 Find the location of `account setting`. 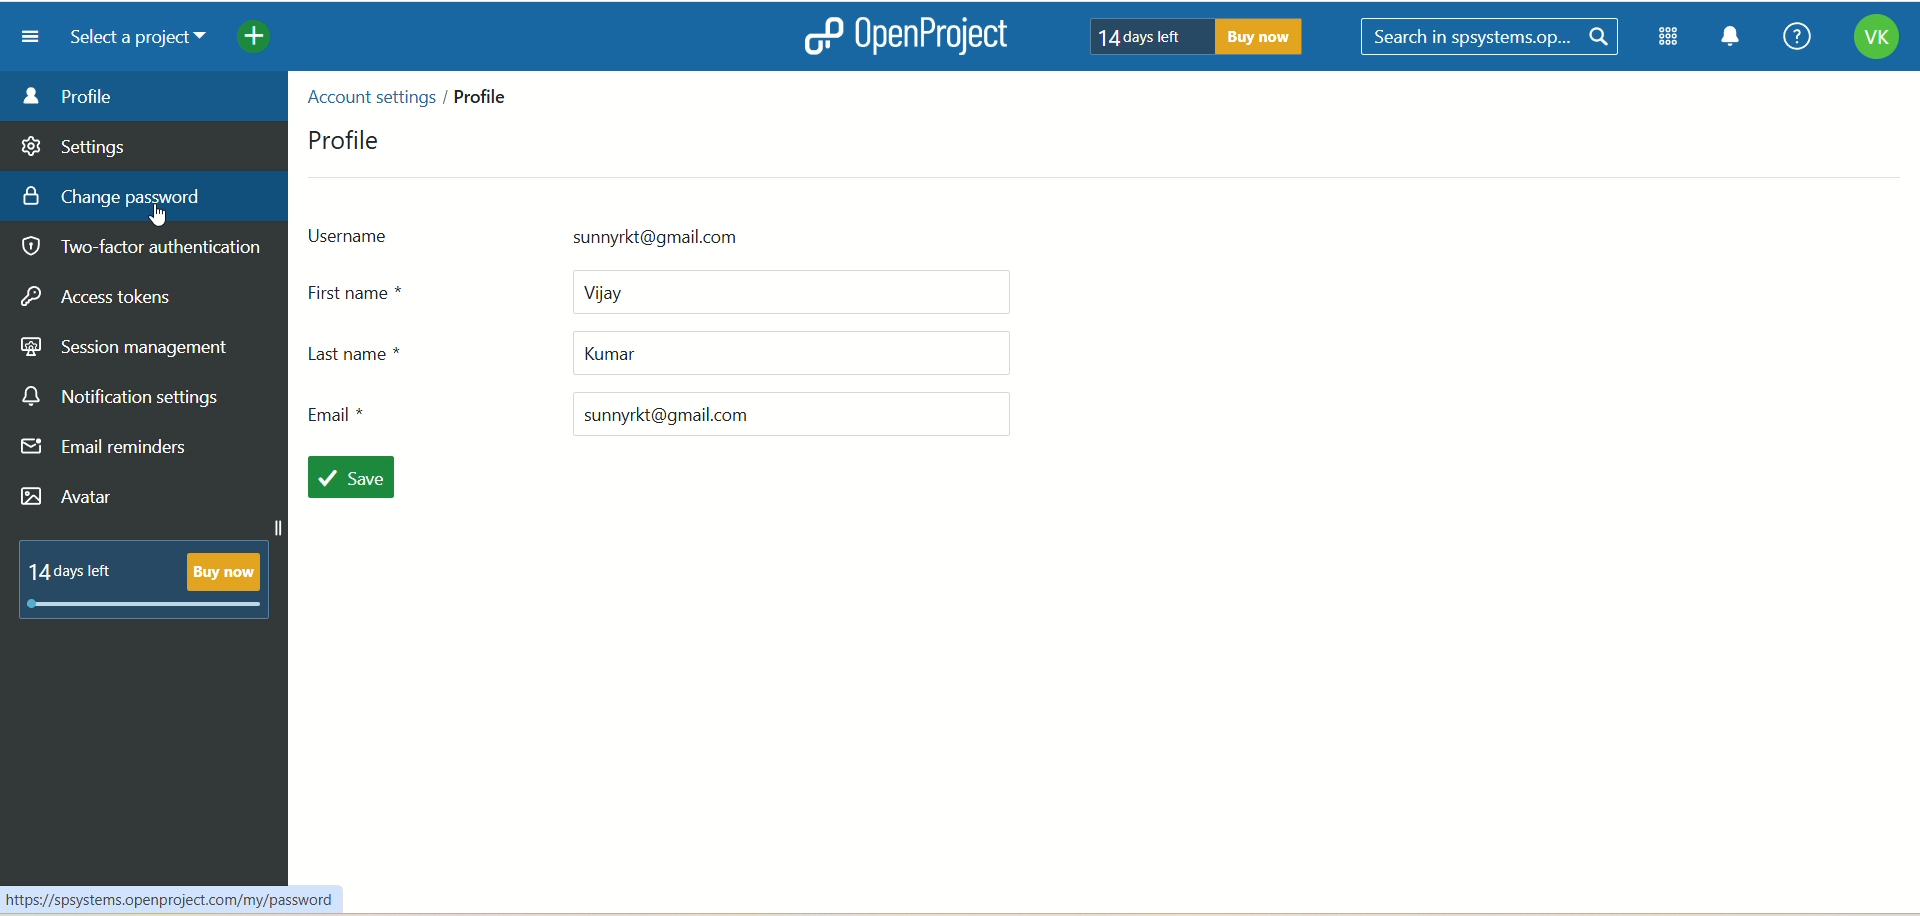

account setting is located at coordinates (373, 99).